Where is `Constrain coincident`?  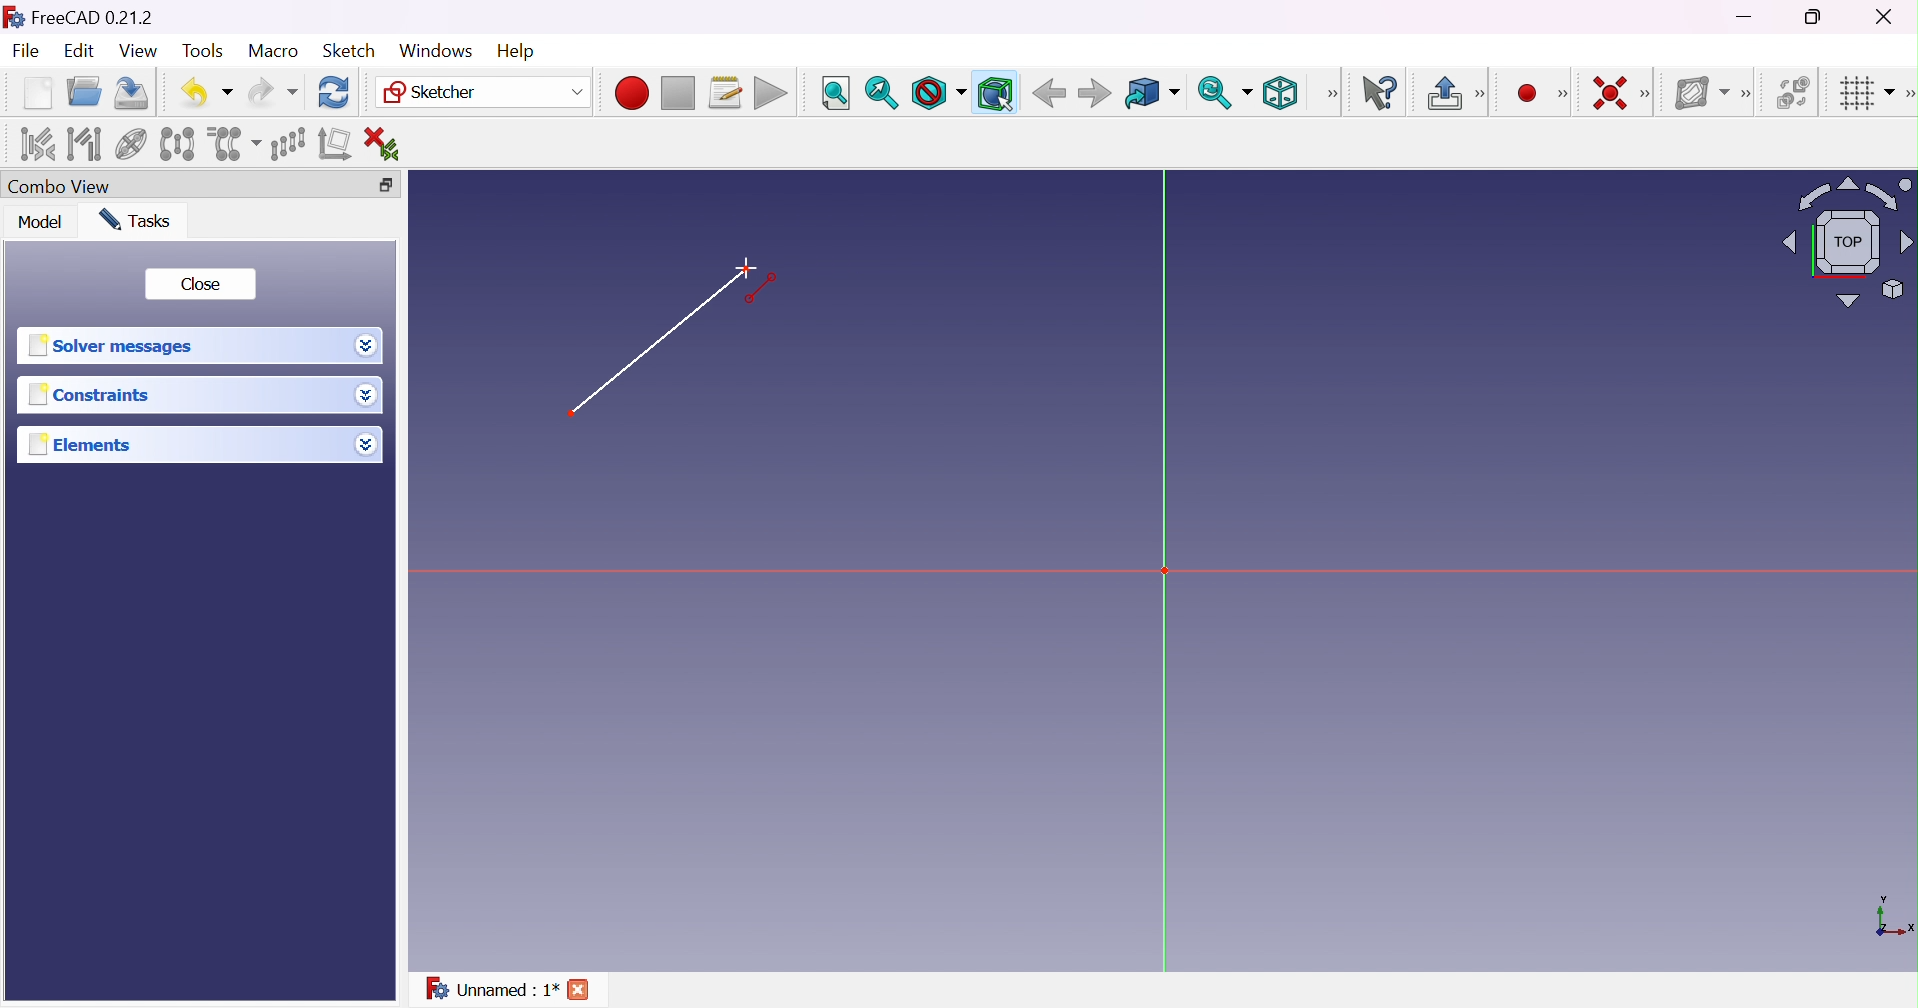
Constrain coincident is located at coordinates (1607, 92).